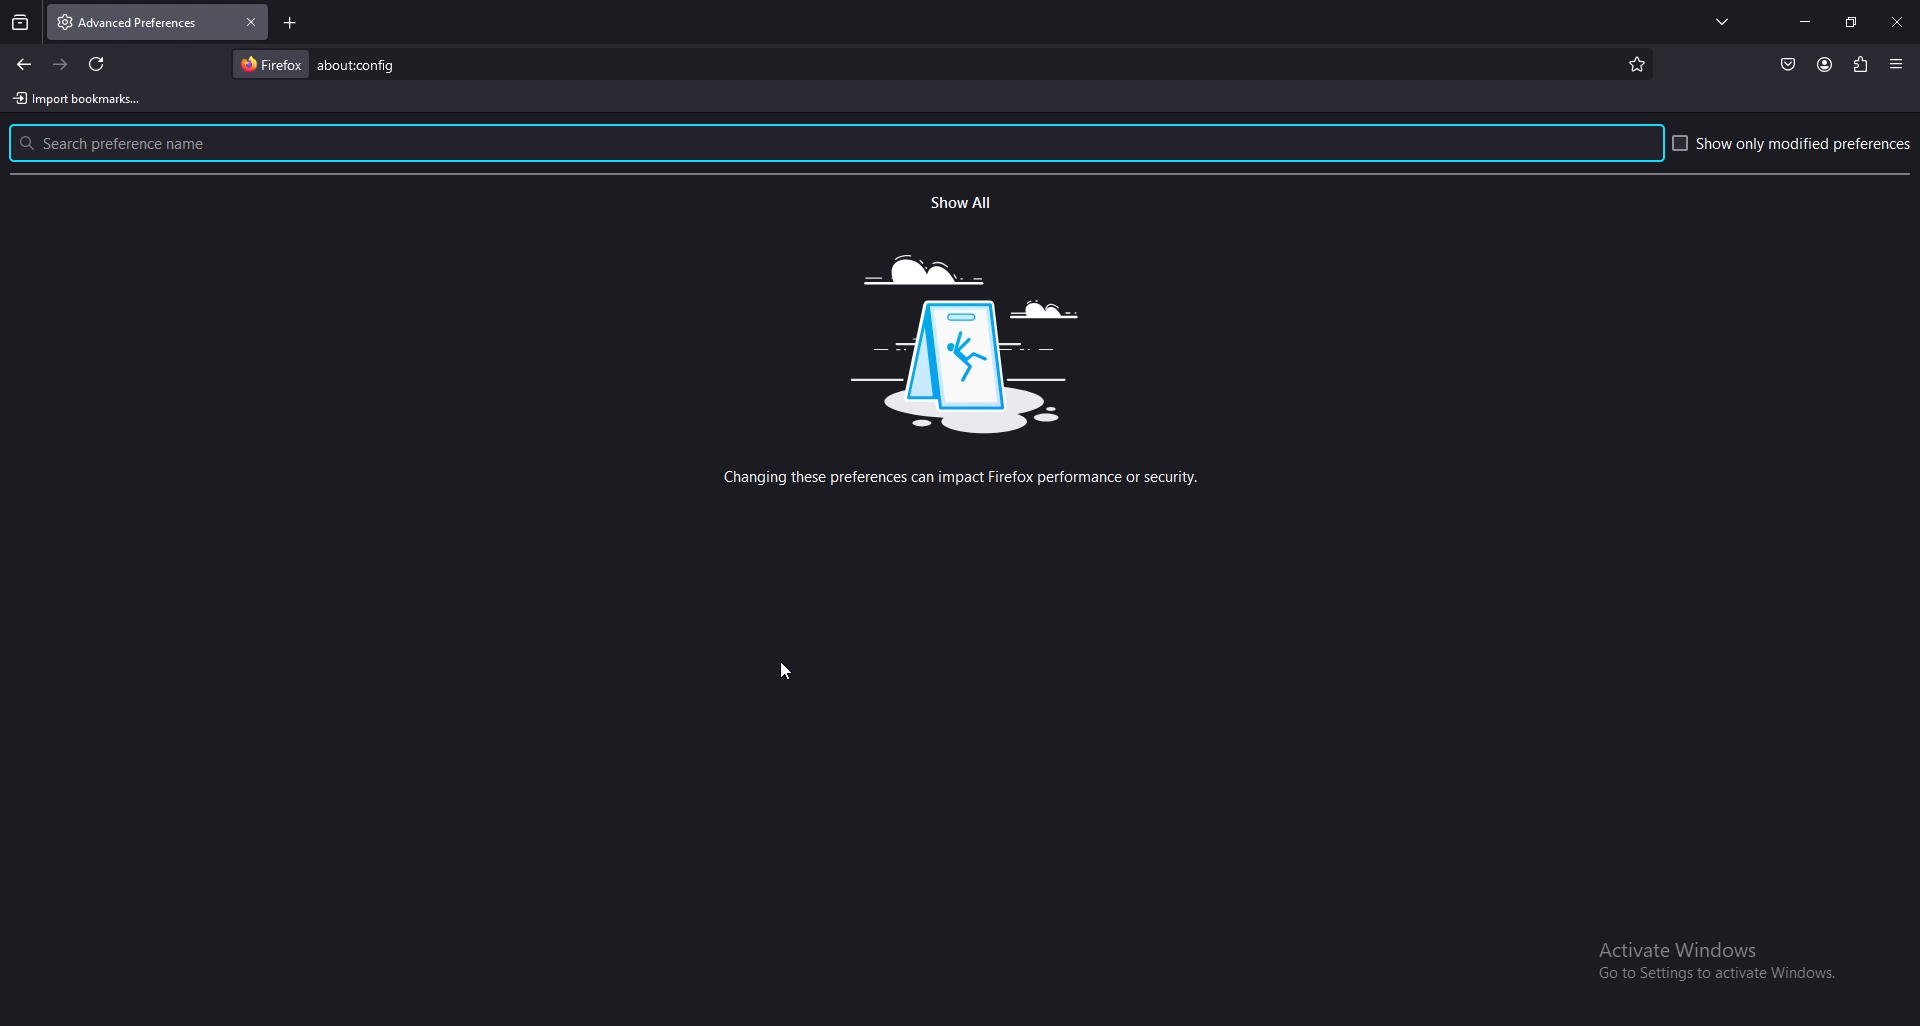 This screenshot has width=1920, height=1026. I want to click on save to pocket, so click(1788, 65).